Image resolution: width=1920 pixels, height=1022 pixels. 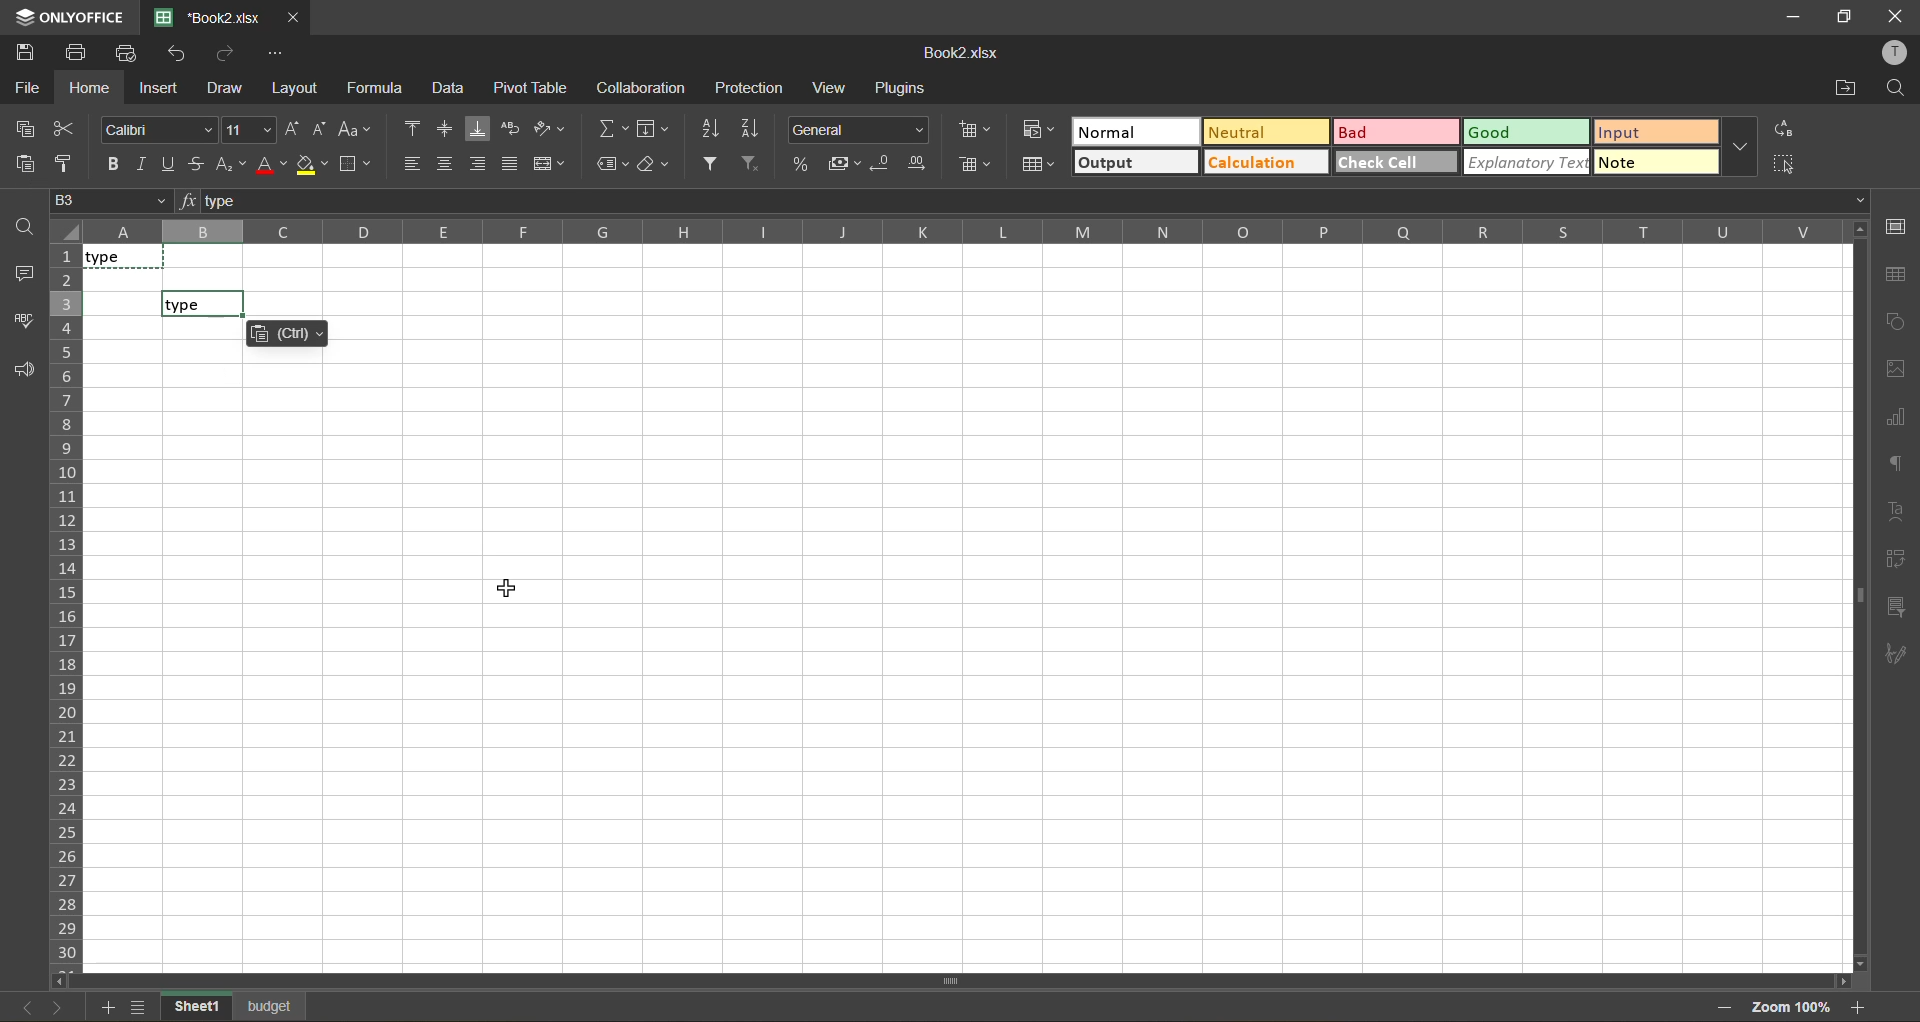 What do you see at coordinates (109, 163) in the screenshot?
I see `bold` at bounding box center [109, 163].